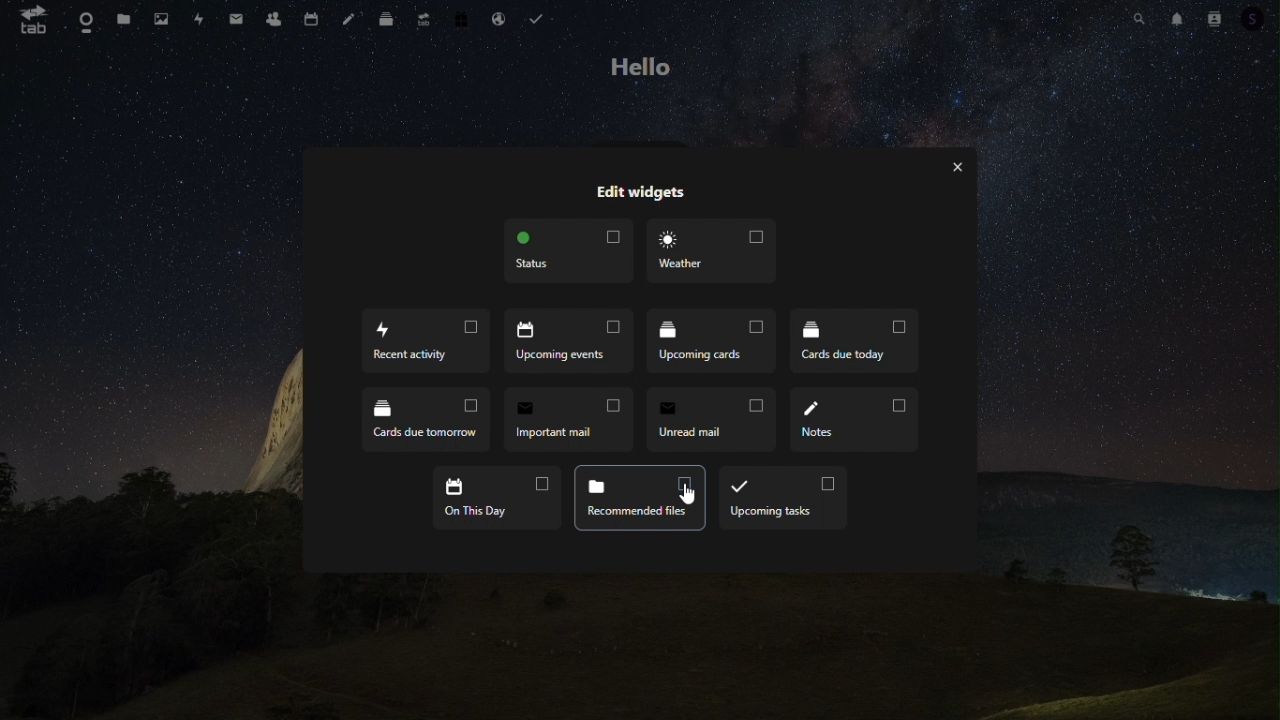 Image resolution: width=1280 pixels, height=720 pixels. Describe the element at coordinates (386, 19) in the screenshot. I see `deck` at that location.